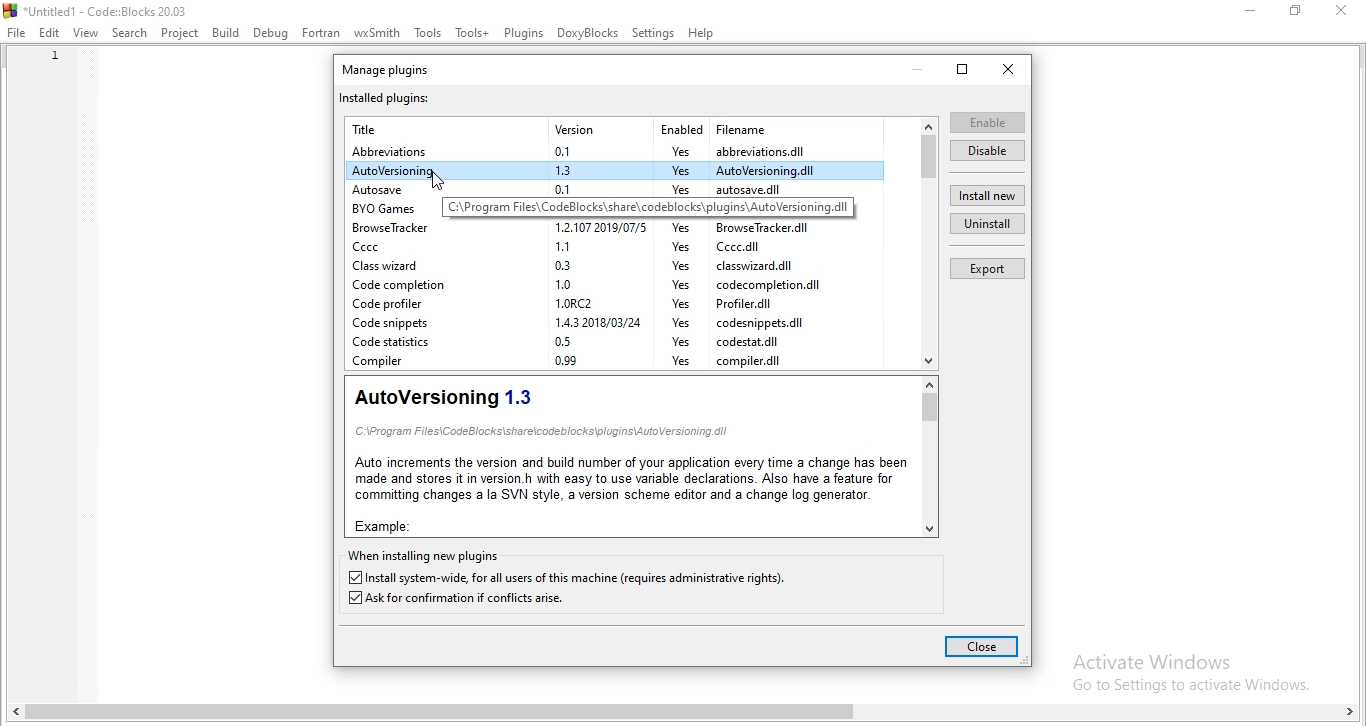 The width and height of the screenshot is (1366, 726). Describe the element at coordinates (984, 267) in the screenshot. I see `Export` at that location.